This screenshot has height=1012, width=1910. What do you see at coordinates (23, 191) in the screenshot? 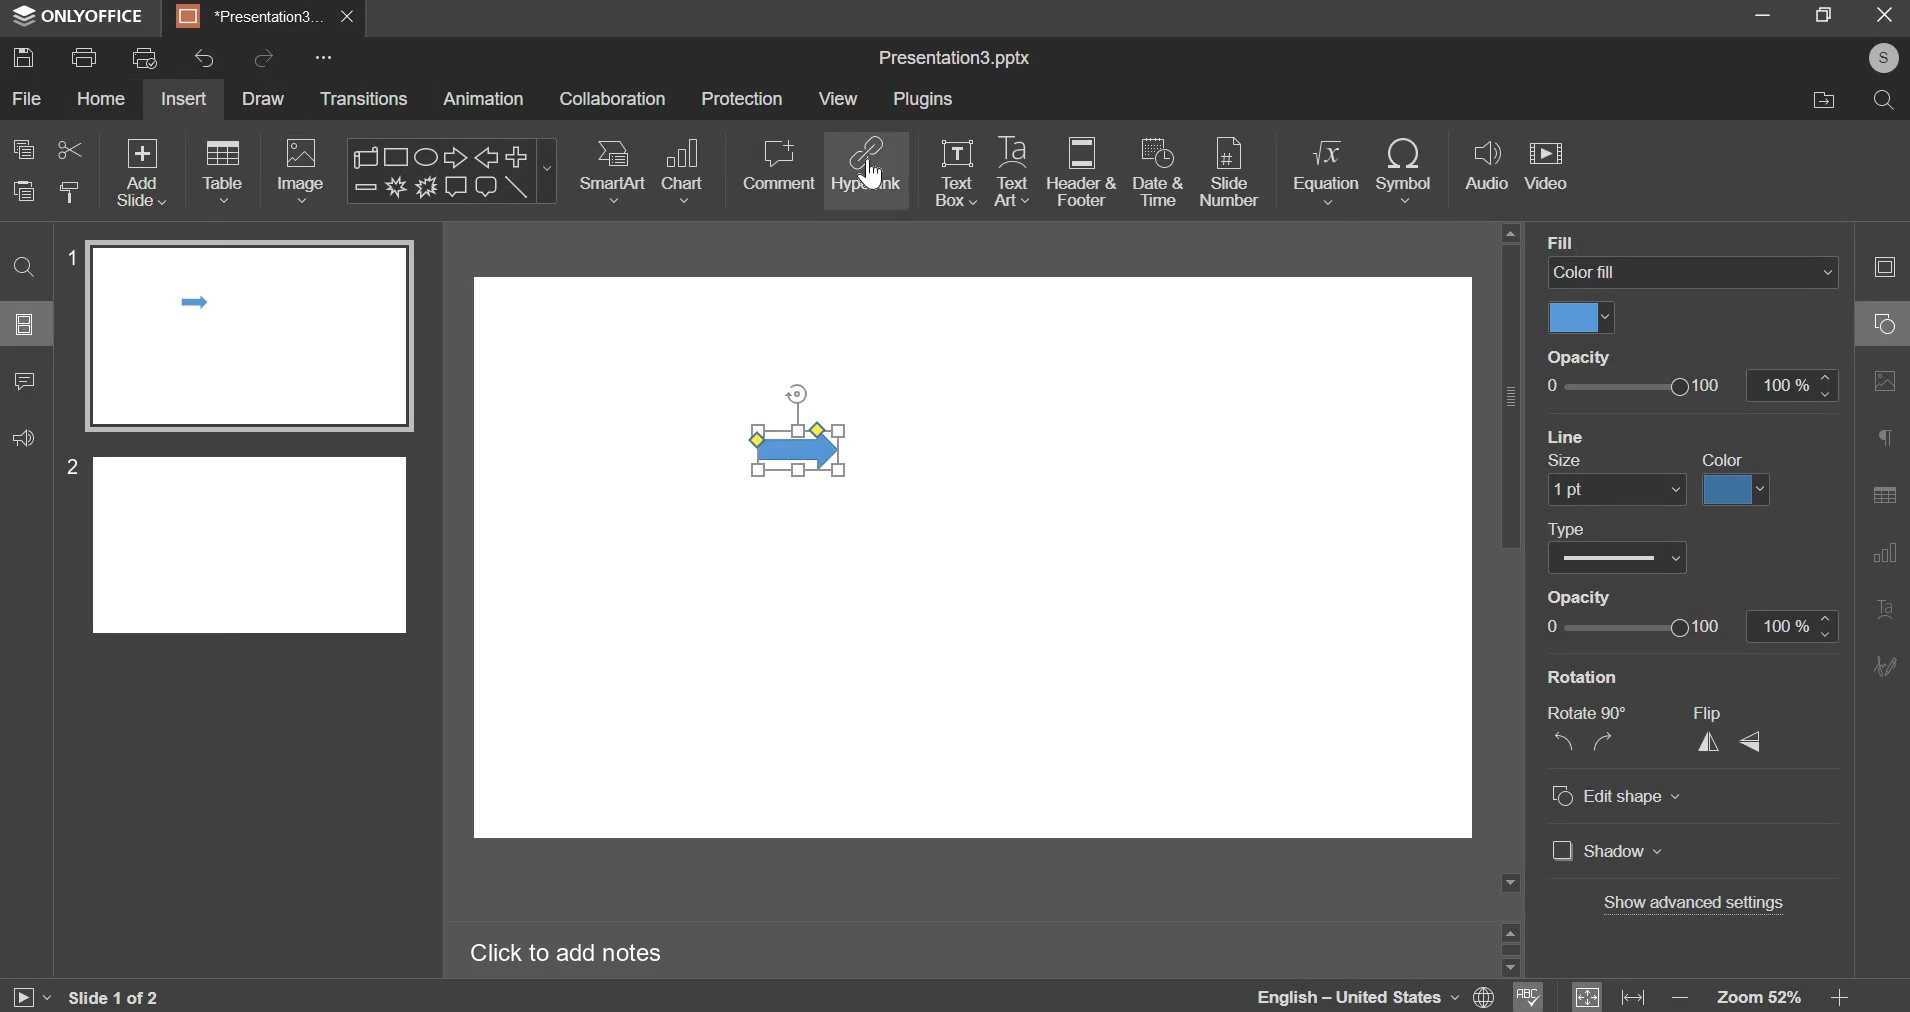
I see `paste` at bounding box center [23, 191].